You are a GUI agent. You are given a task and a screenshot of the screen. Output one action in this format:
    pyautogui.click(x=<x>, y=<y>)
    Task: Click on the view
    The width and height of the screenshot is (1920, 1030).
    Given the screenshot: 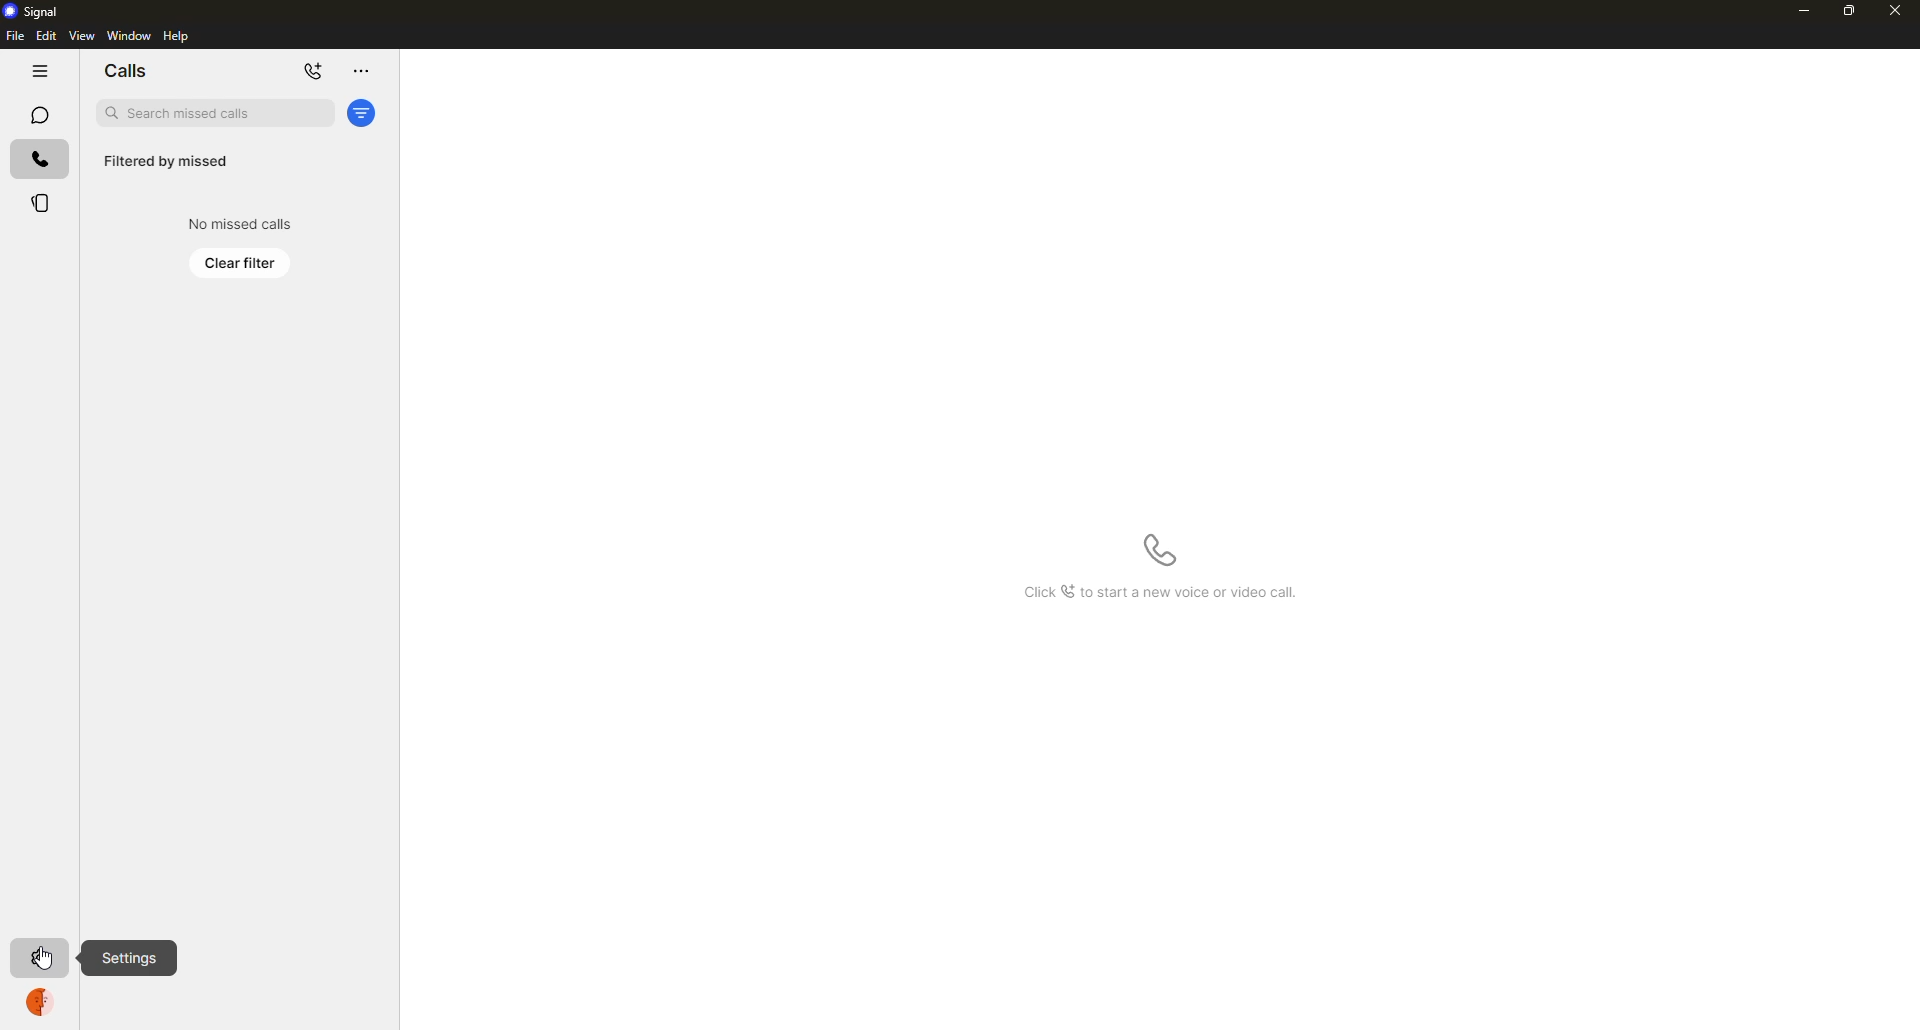 What is the action you would take?
    pyautogui.click(x=81, y=35)
    